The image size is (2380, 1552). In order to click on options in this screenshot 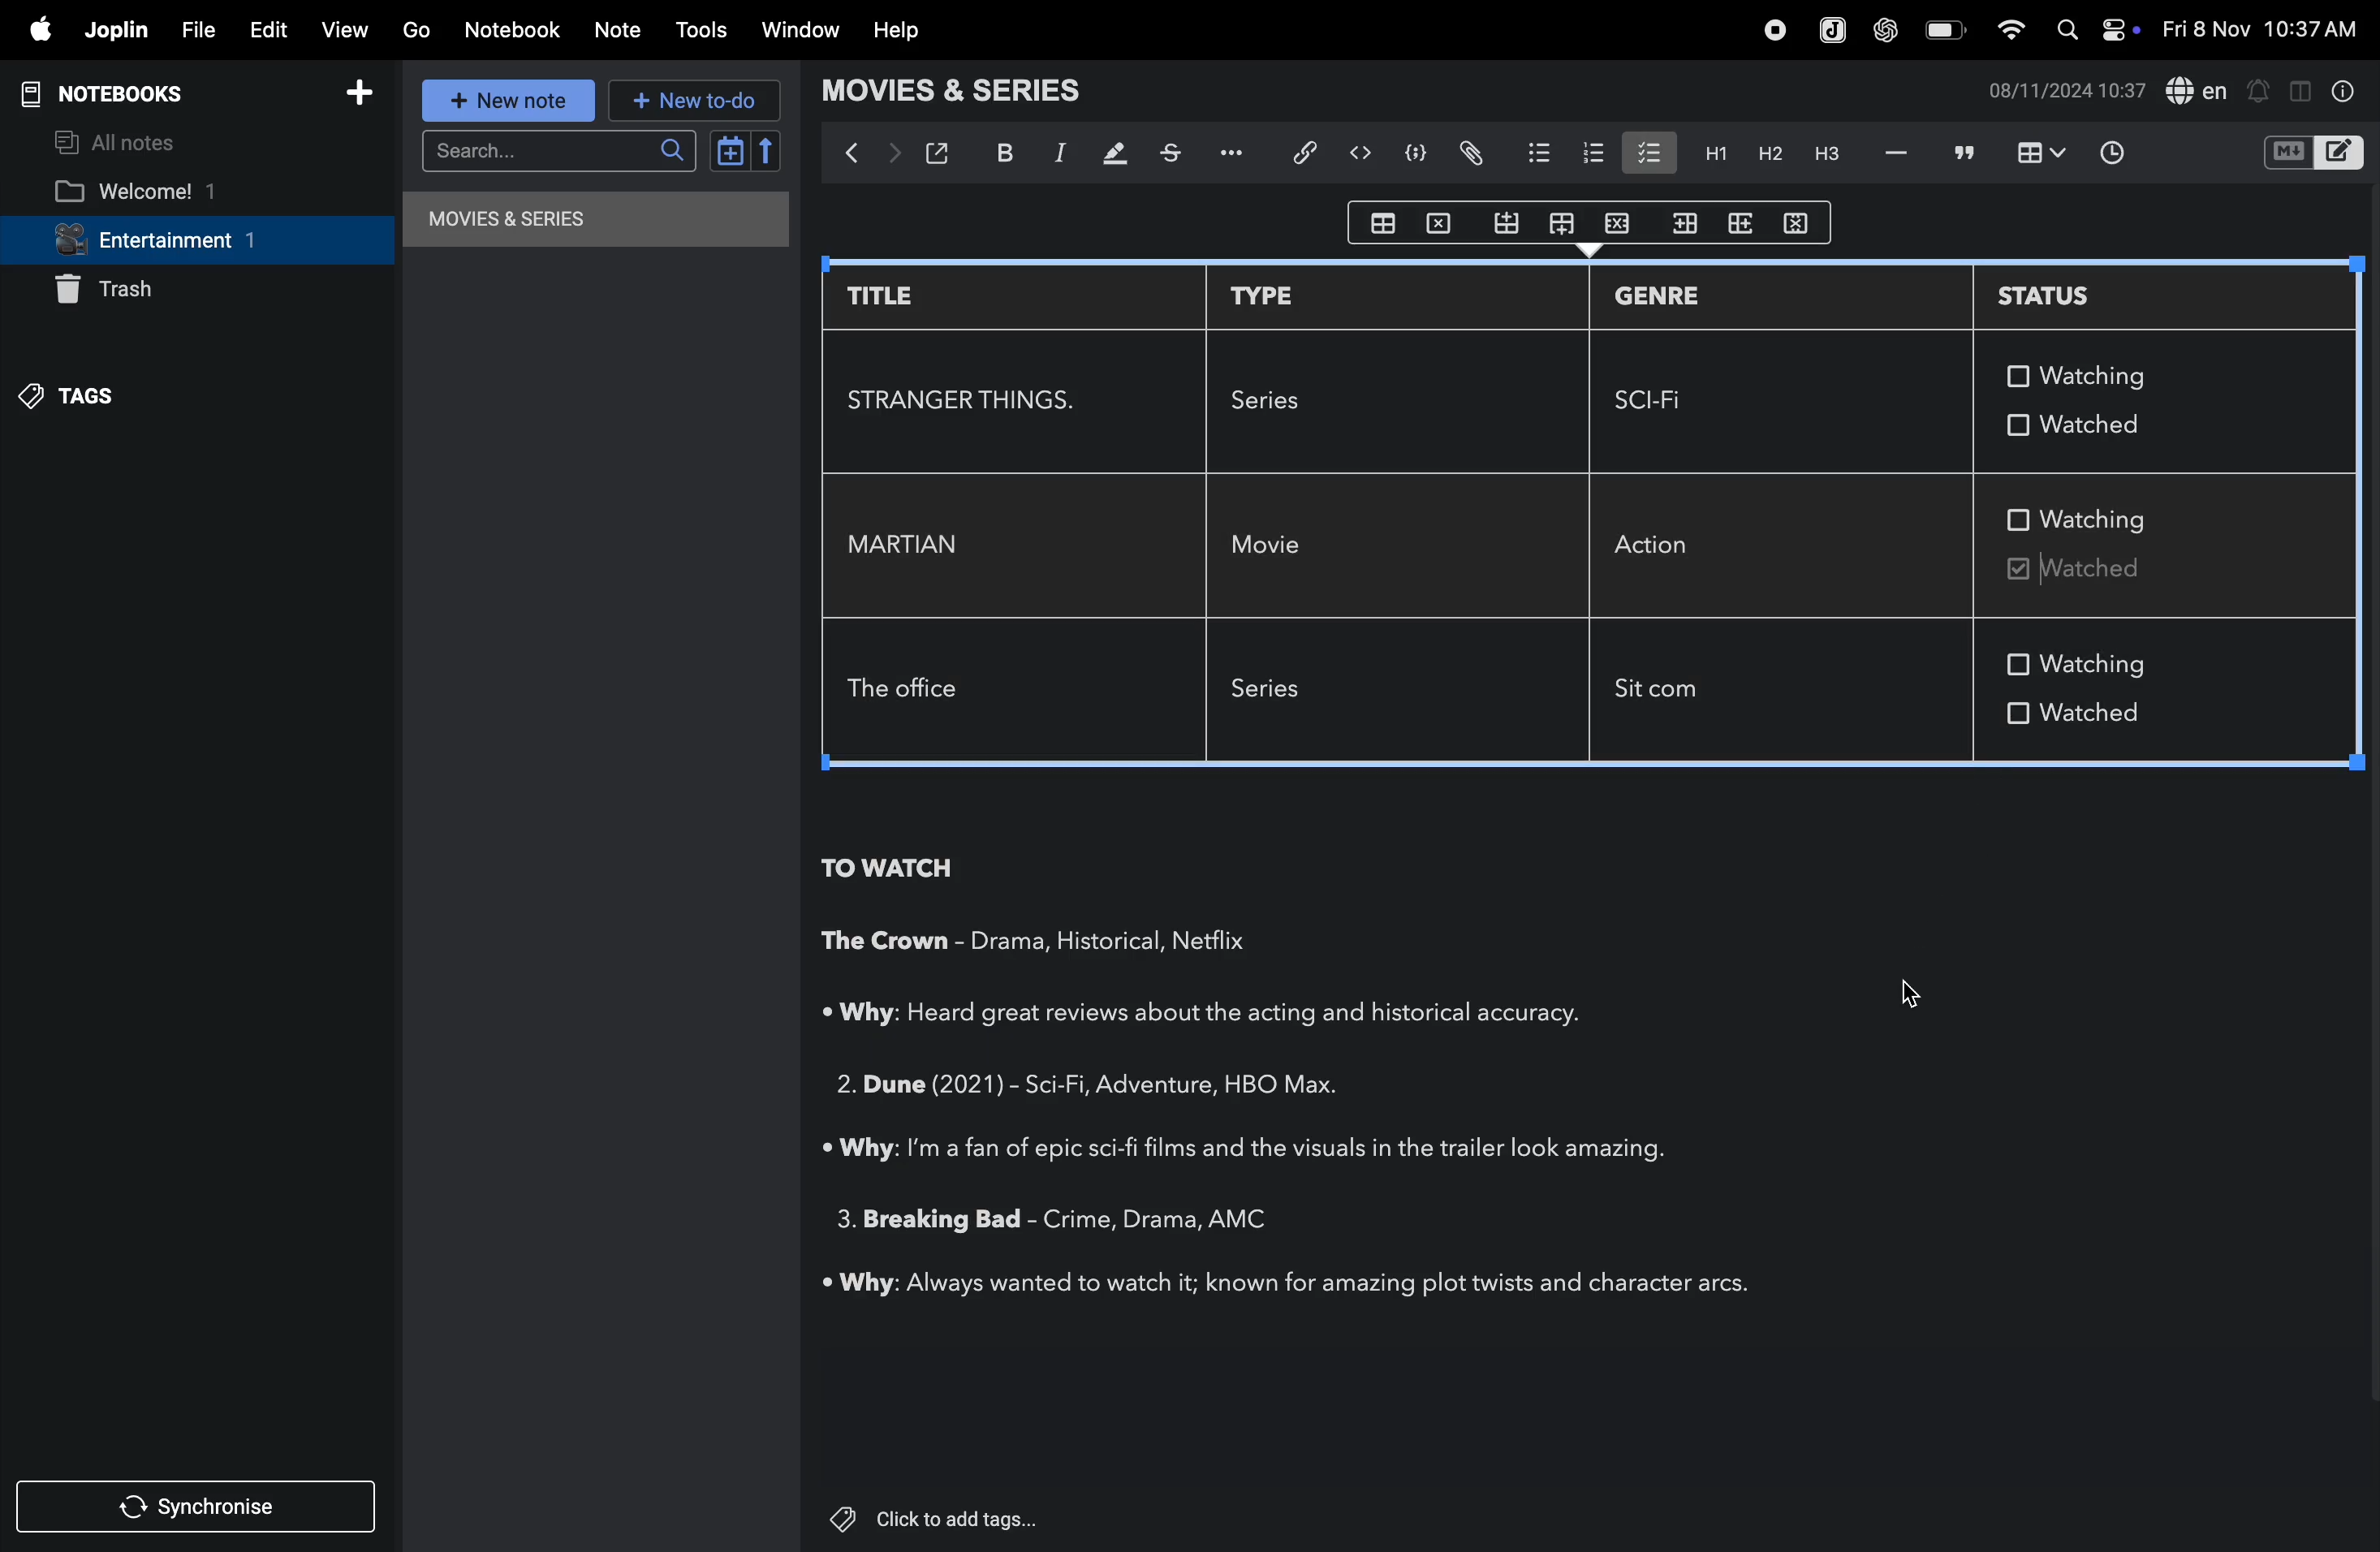, I will do `click(1240, 151)`.